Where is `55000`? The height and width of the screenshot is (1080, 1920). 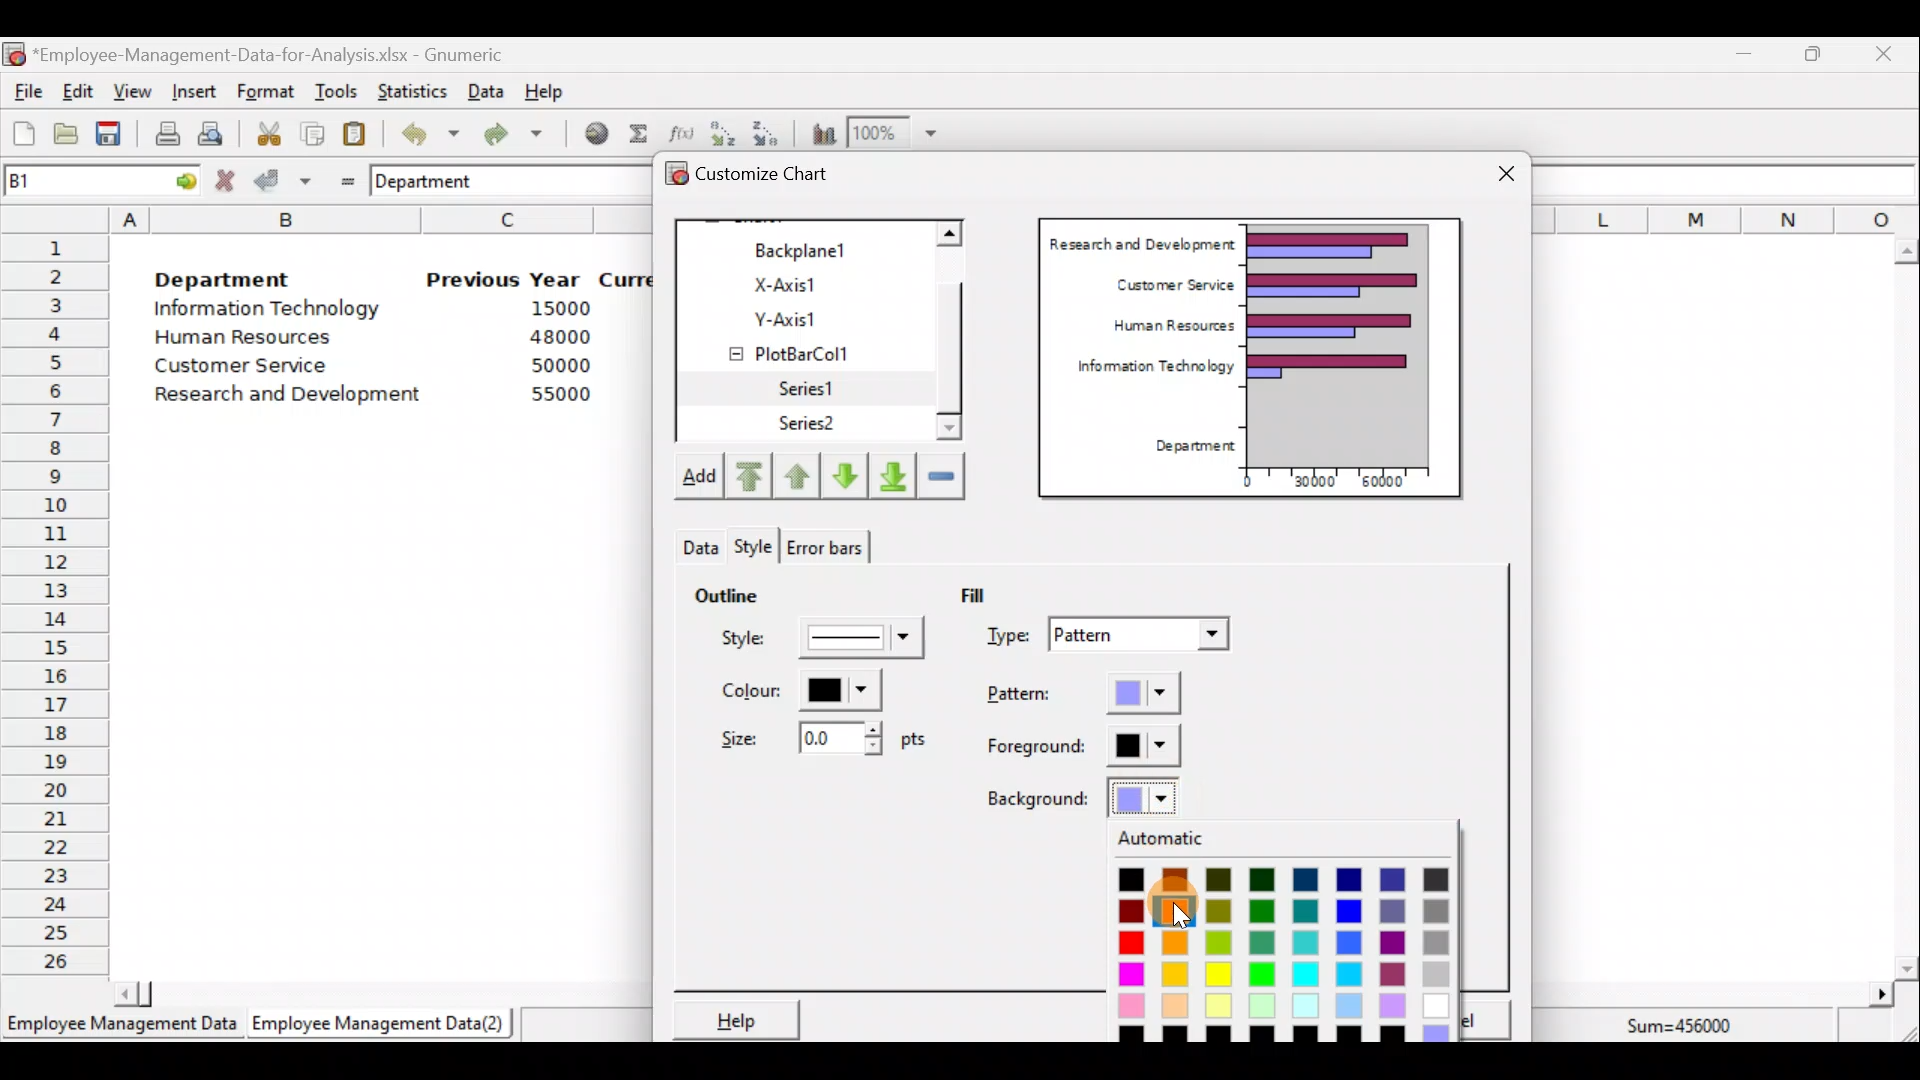 55000 is located at coordinates (562, 394).